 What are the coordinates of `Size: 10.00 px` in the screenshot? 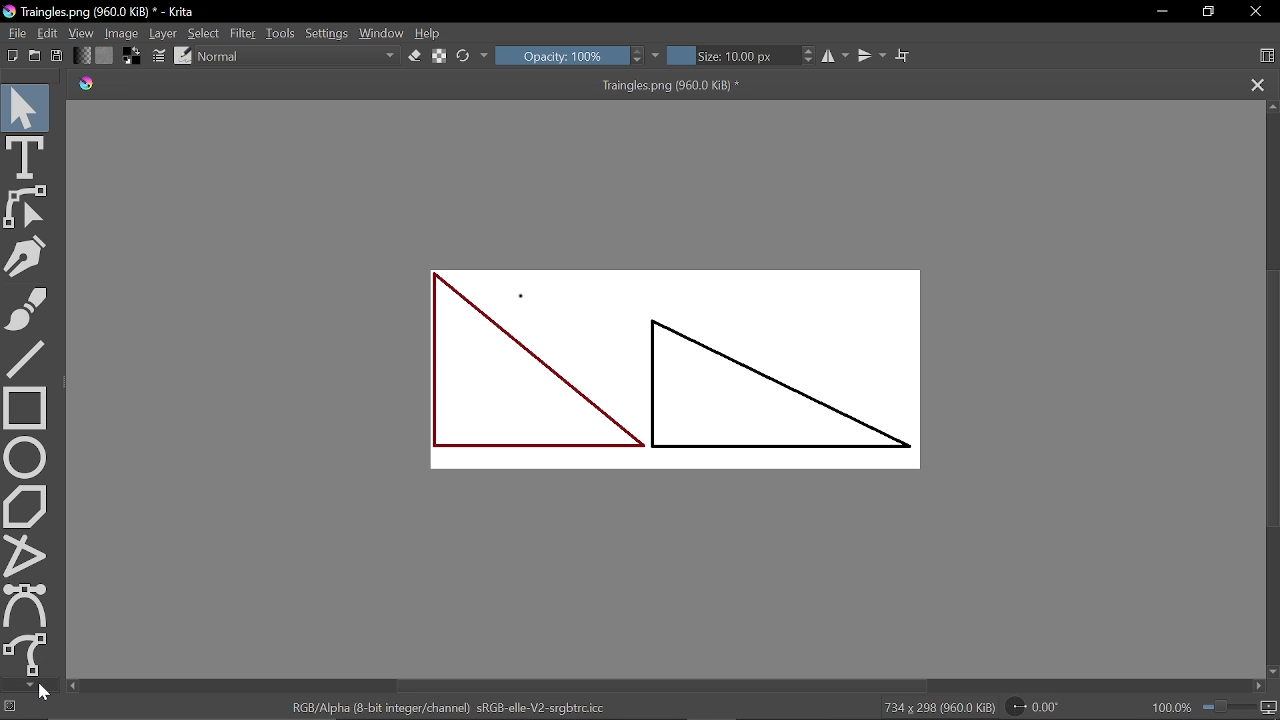 It's located at (731, 57).